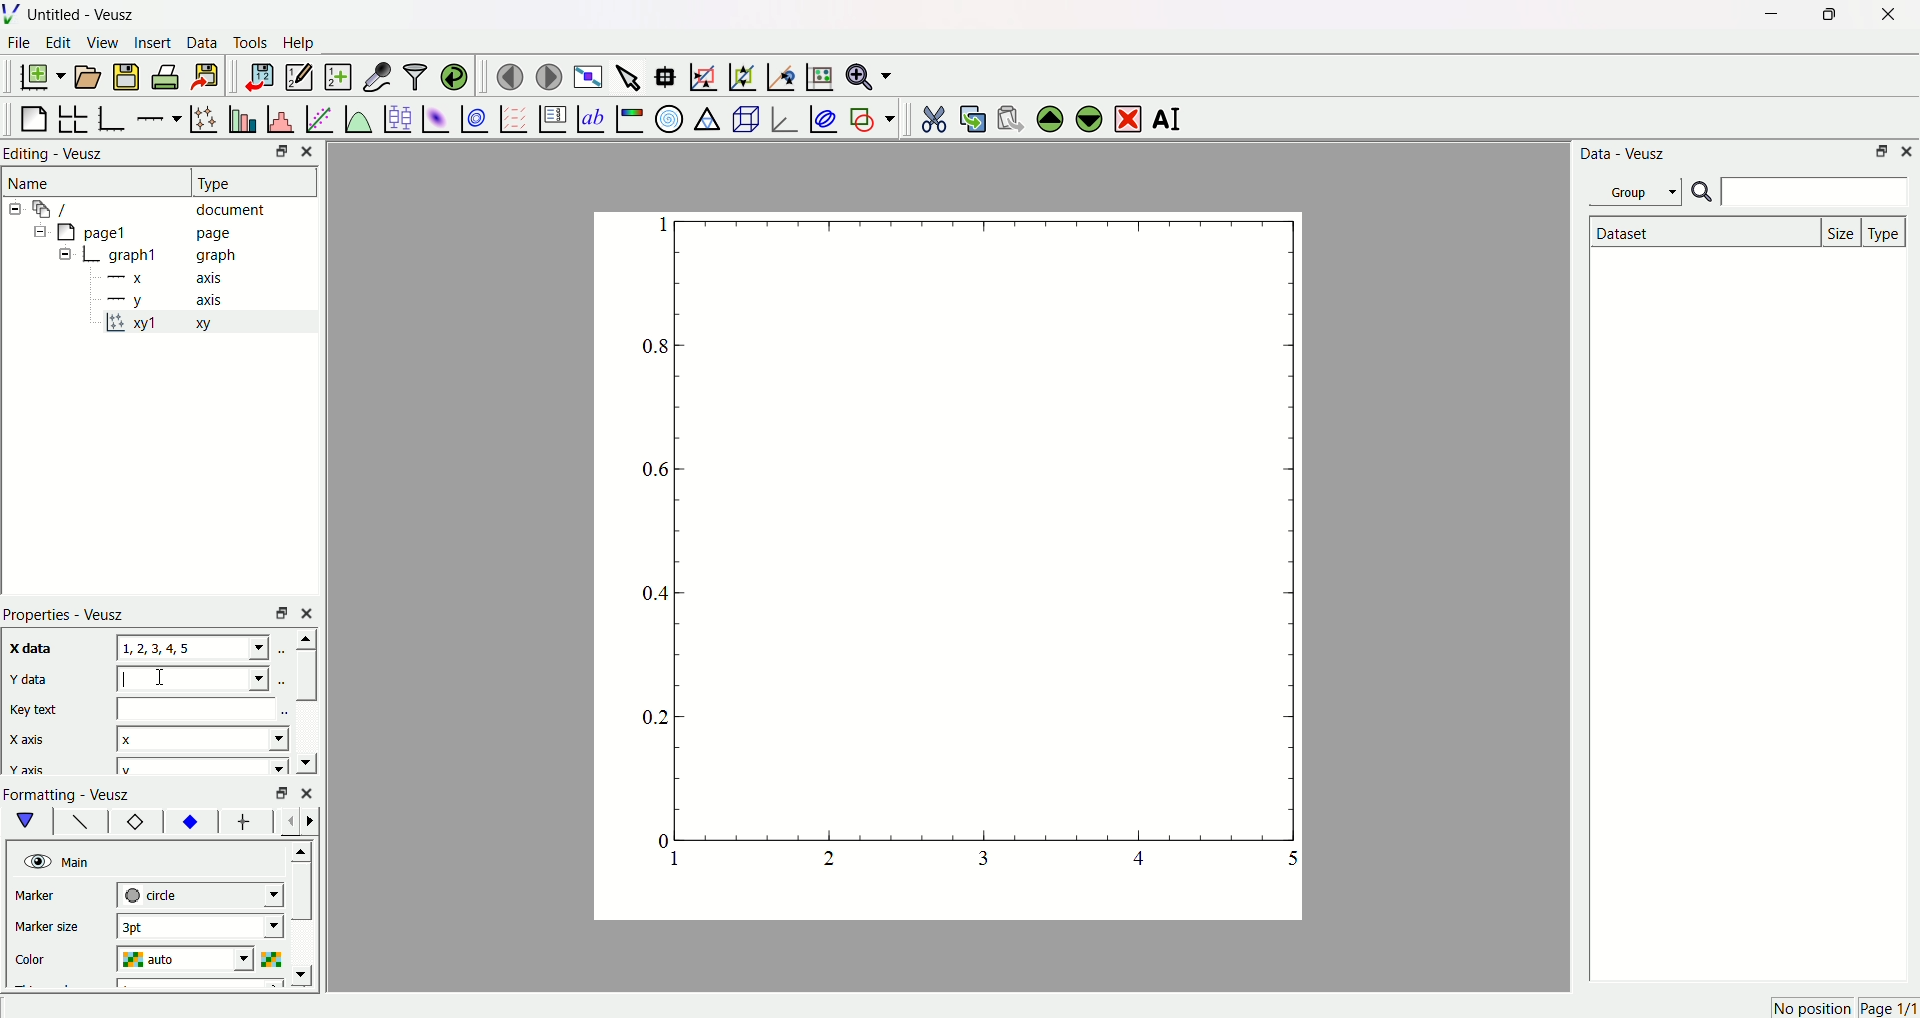  What do you see at coordinates (66, 255) in the screenshot?
I see `expand` at bounding box center [66, 255].